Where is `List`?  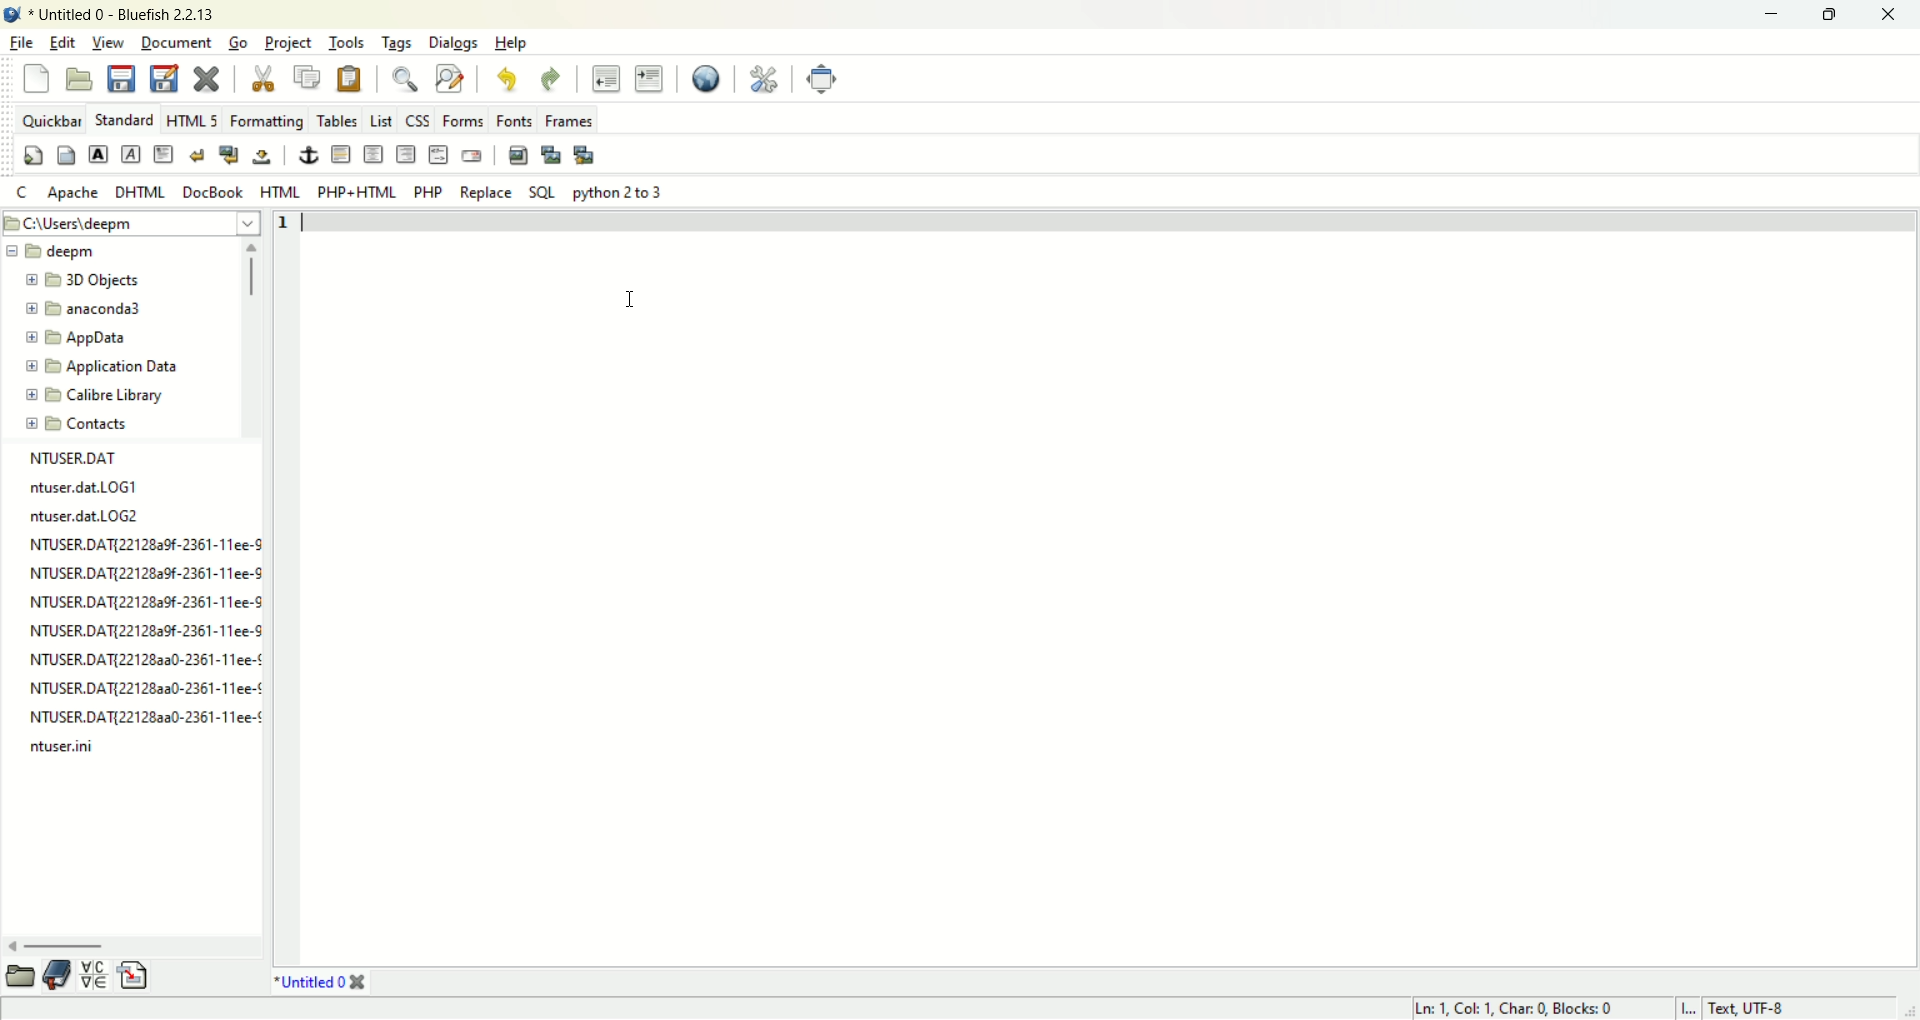
List is located at coordinates (382, 121).